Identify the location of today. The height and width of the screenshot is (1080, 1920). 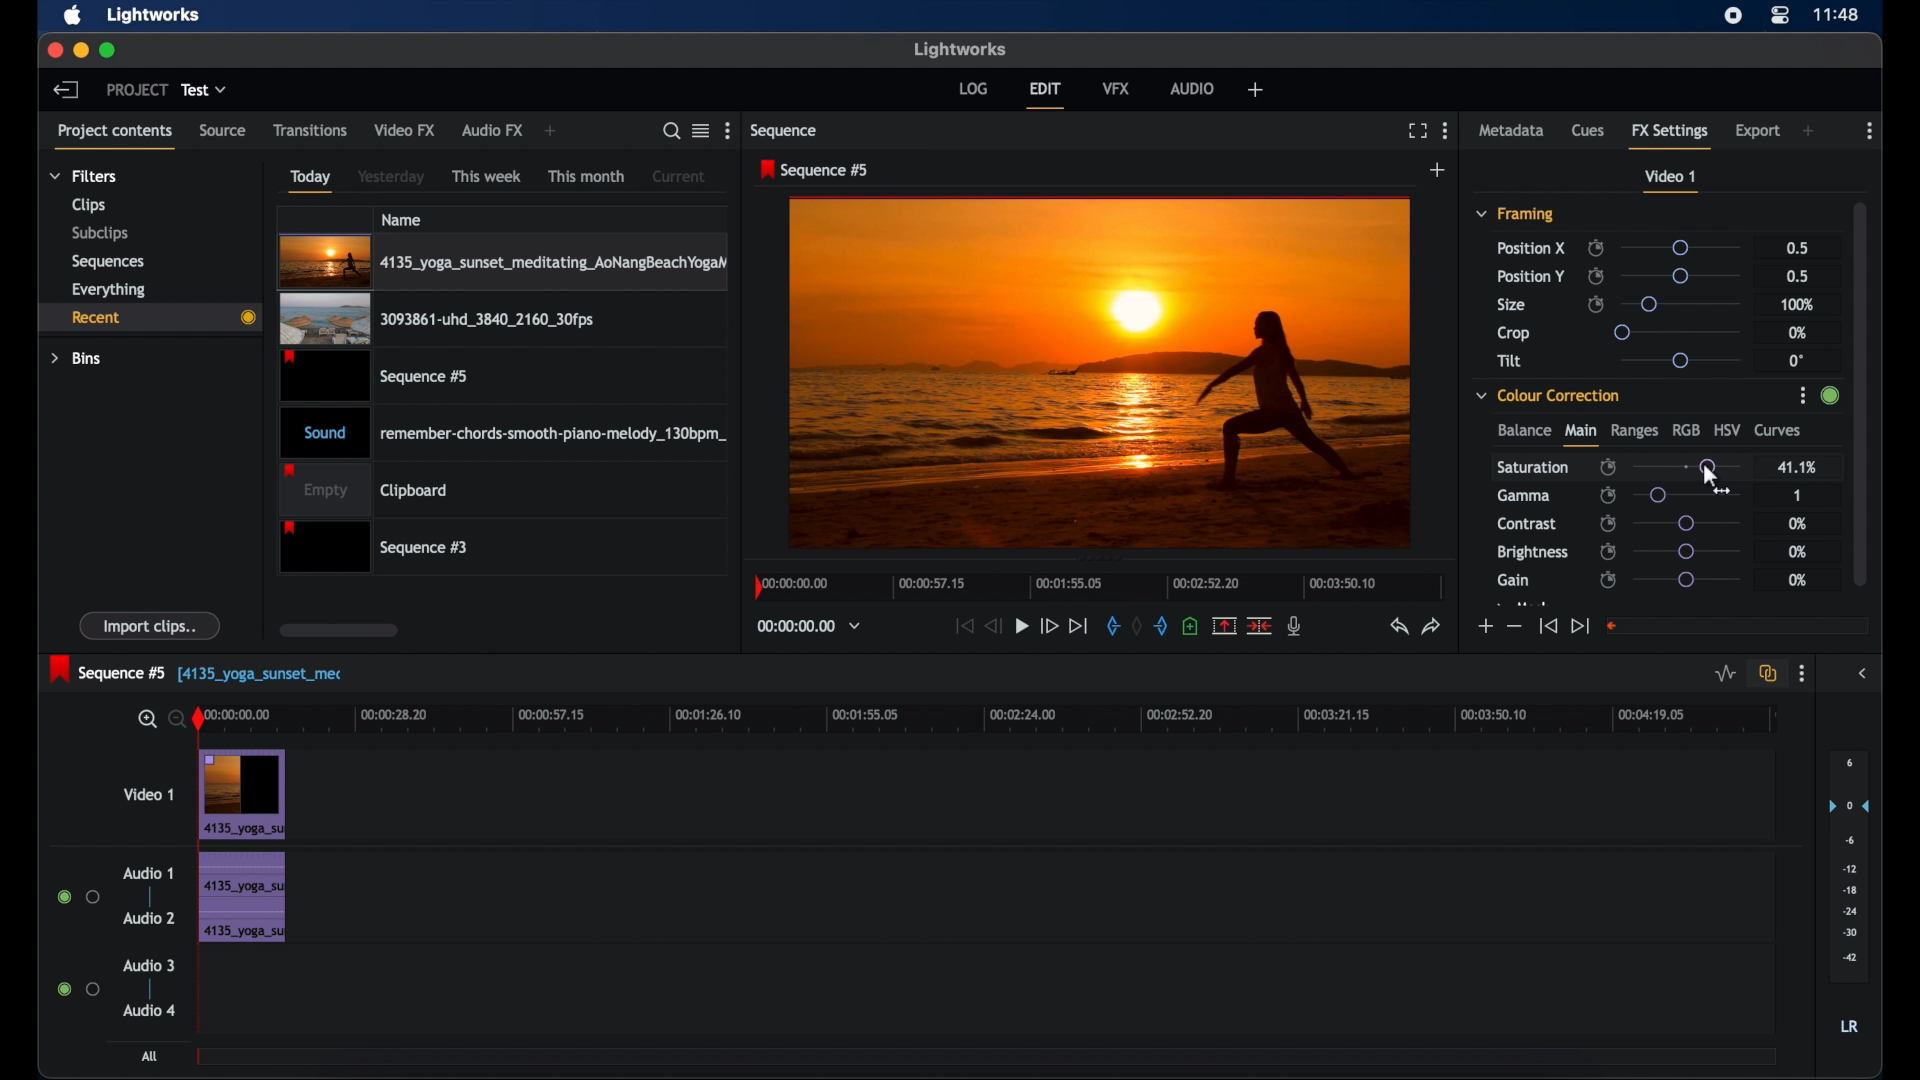
(310, 180).